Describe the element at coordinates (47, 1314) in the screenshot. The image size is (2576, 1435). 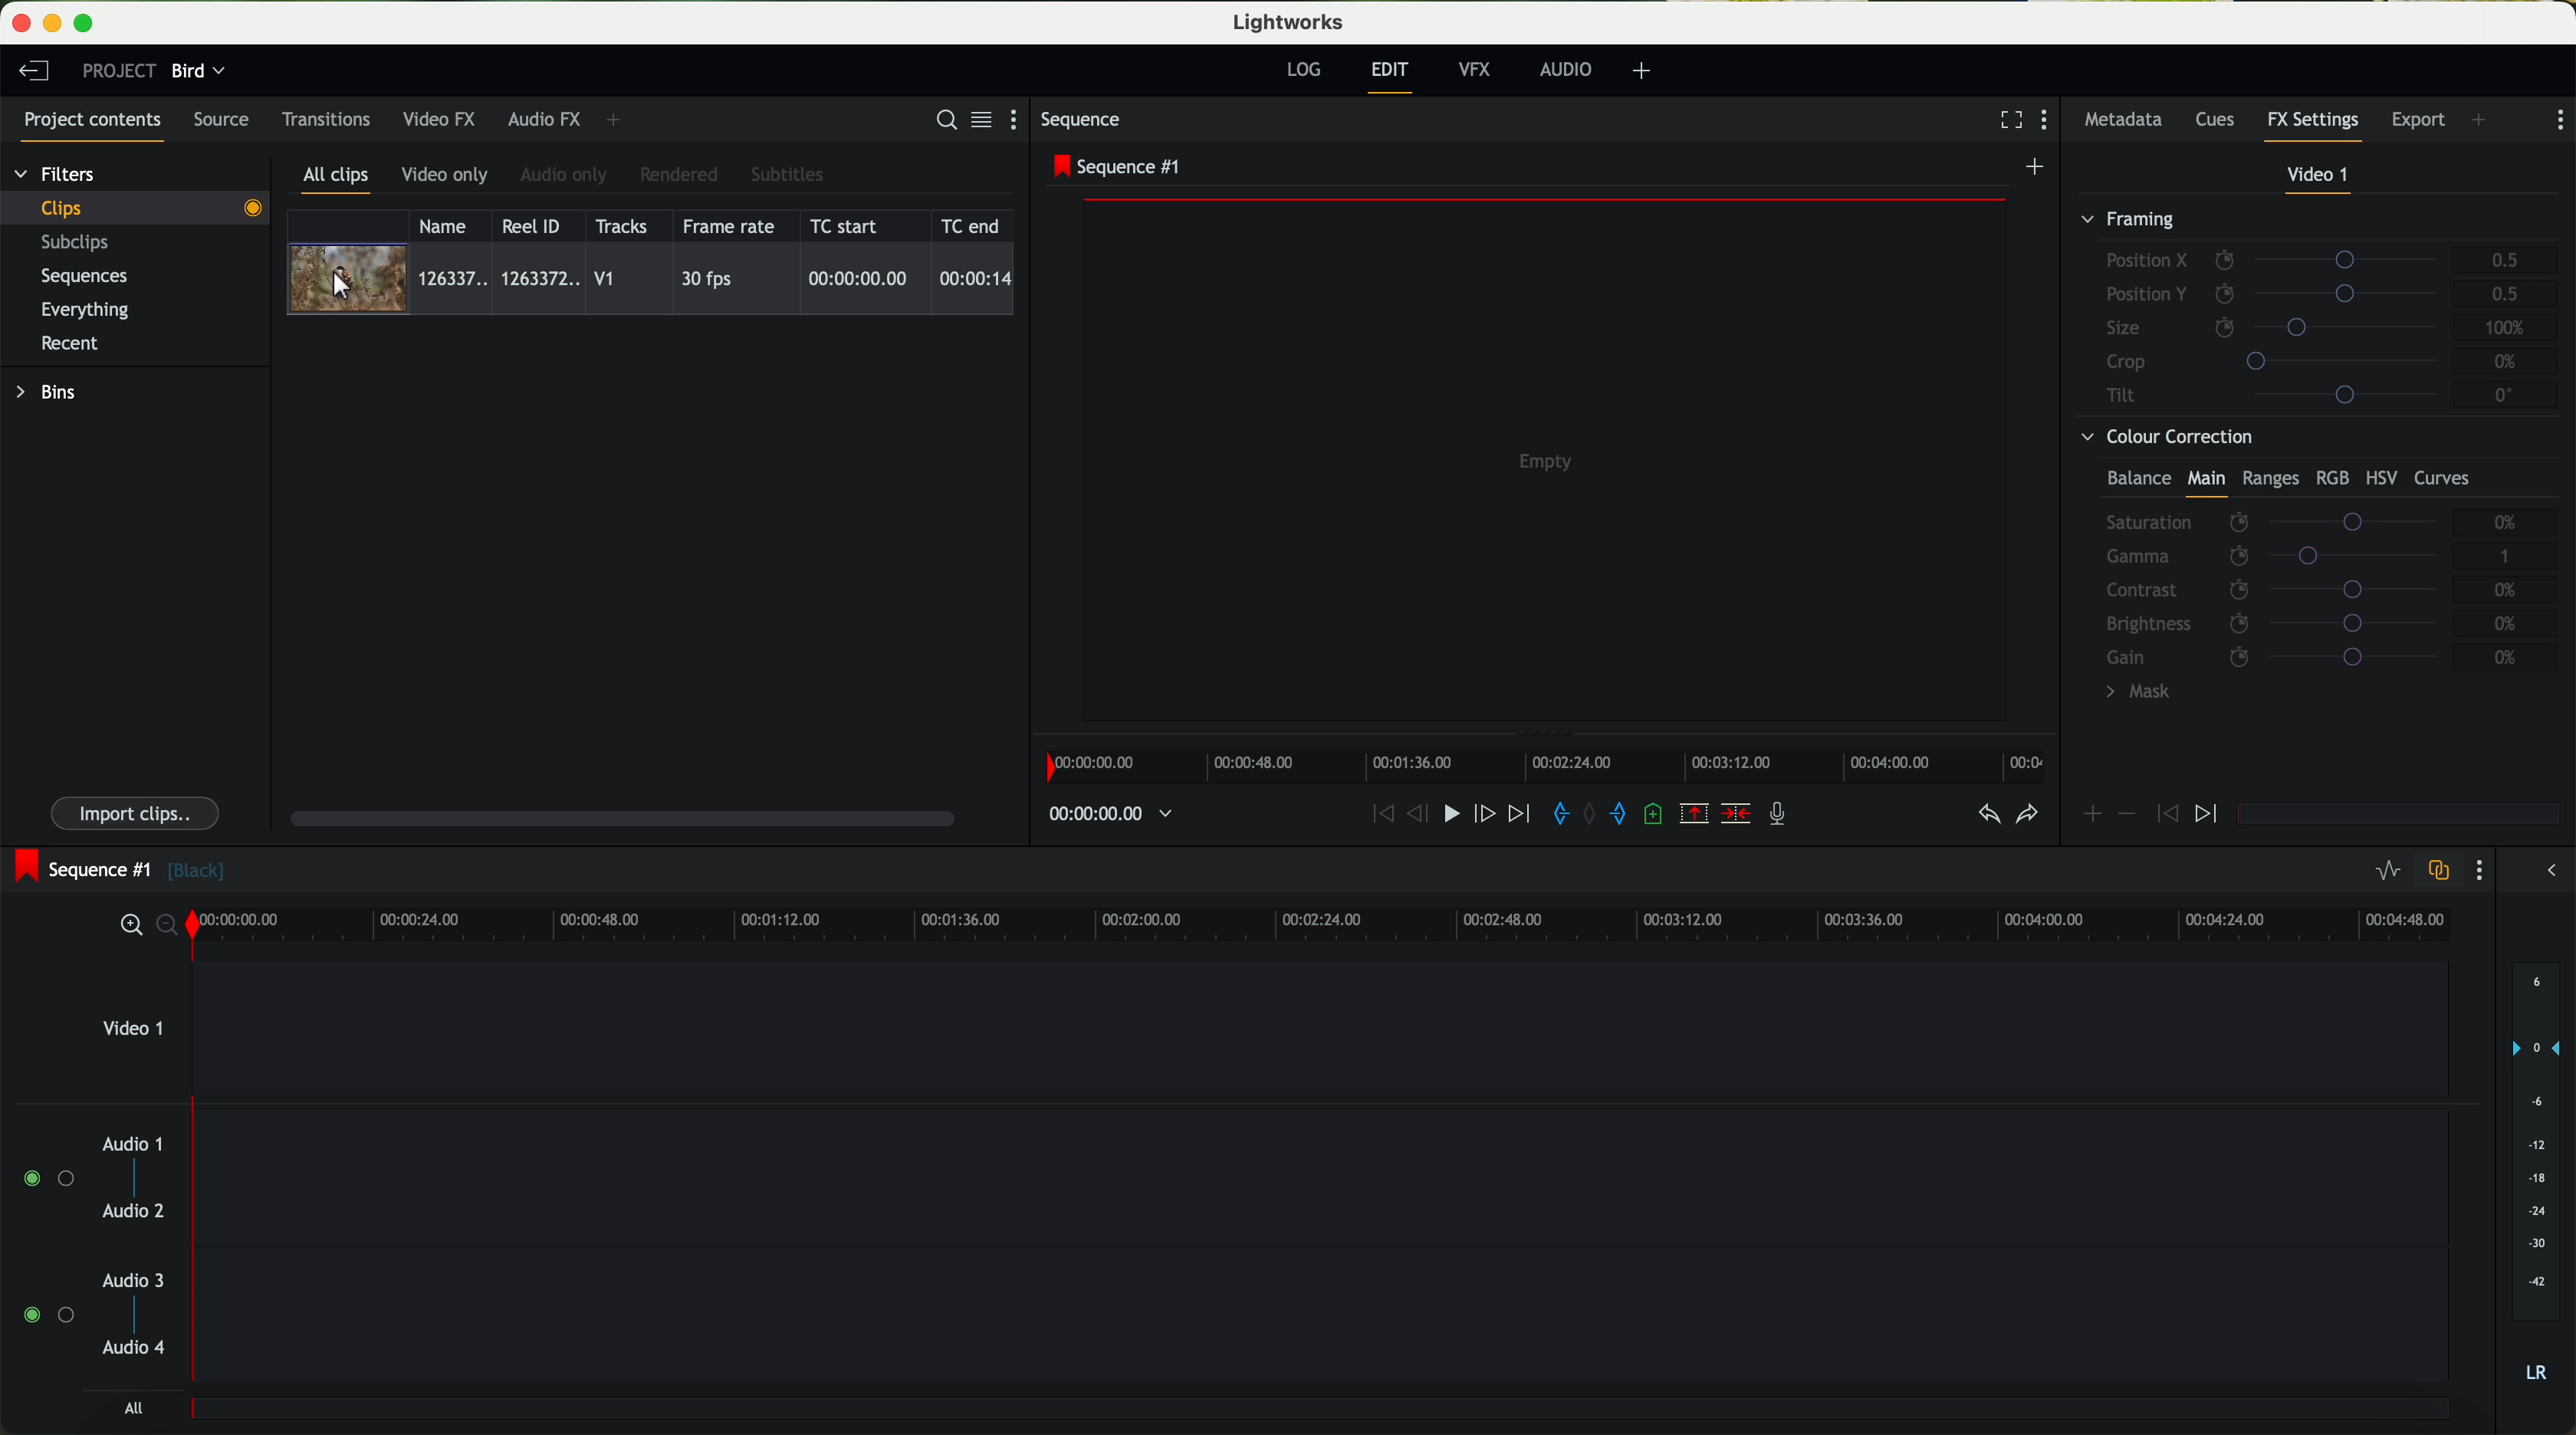
I see `enable audio` at that location.